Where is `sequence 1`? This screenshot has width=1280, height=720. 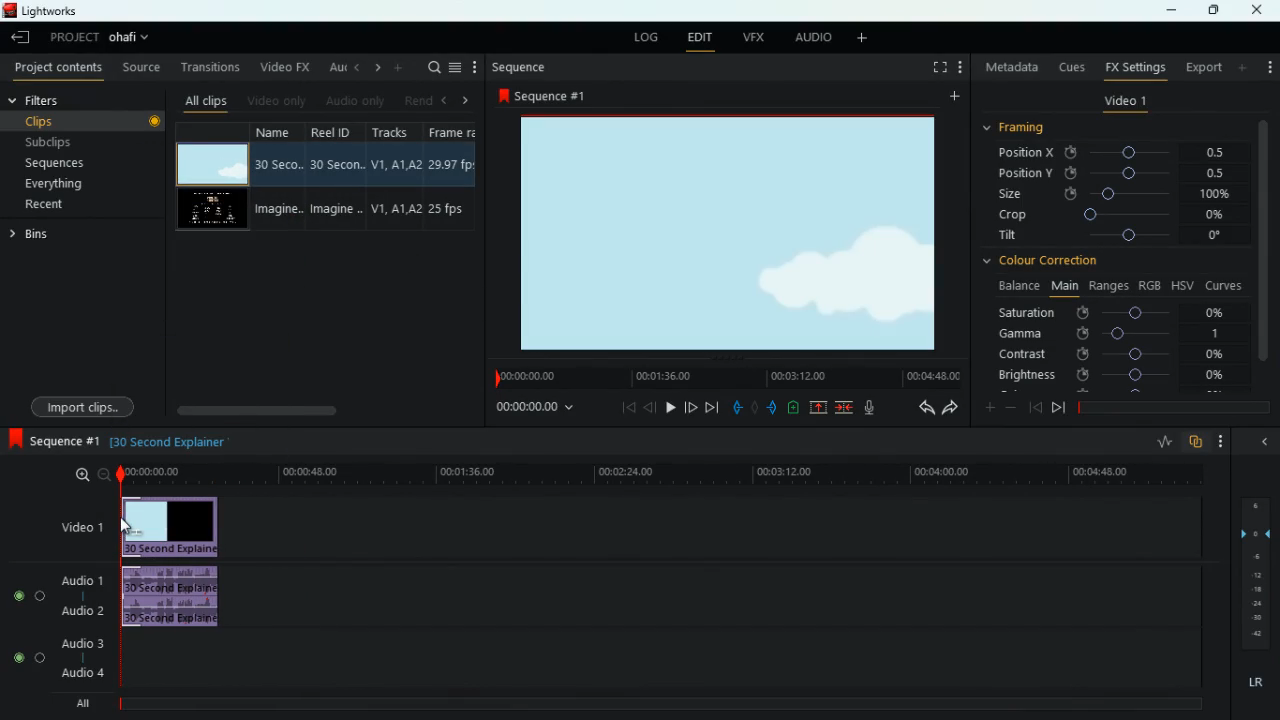
sequence 1 is located at coordinates (53, 441).